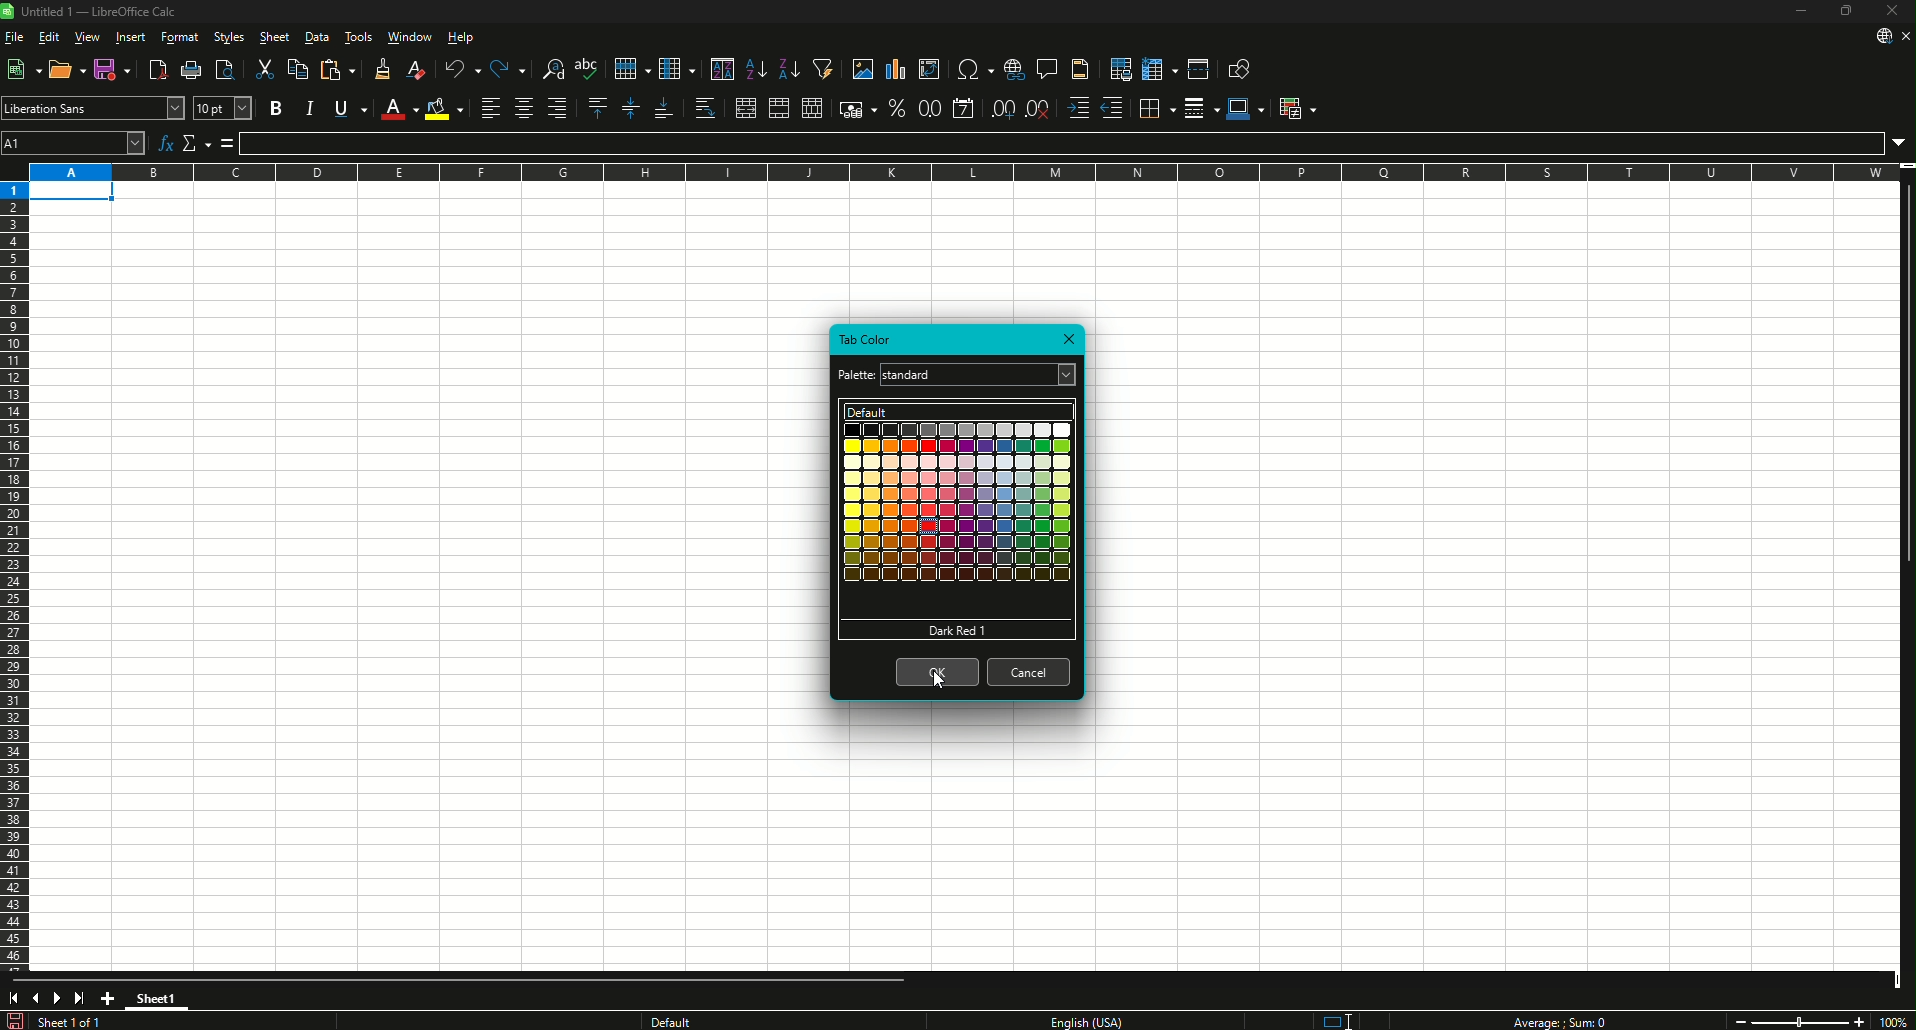  Describe the element at coordinates (929, 108) in the screenshot. I see `Format as Number` at that location.